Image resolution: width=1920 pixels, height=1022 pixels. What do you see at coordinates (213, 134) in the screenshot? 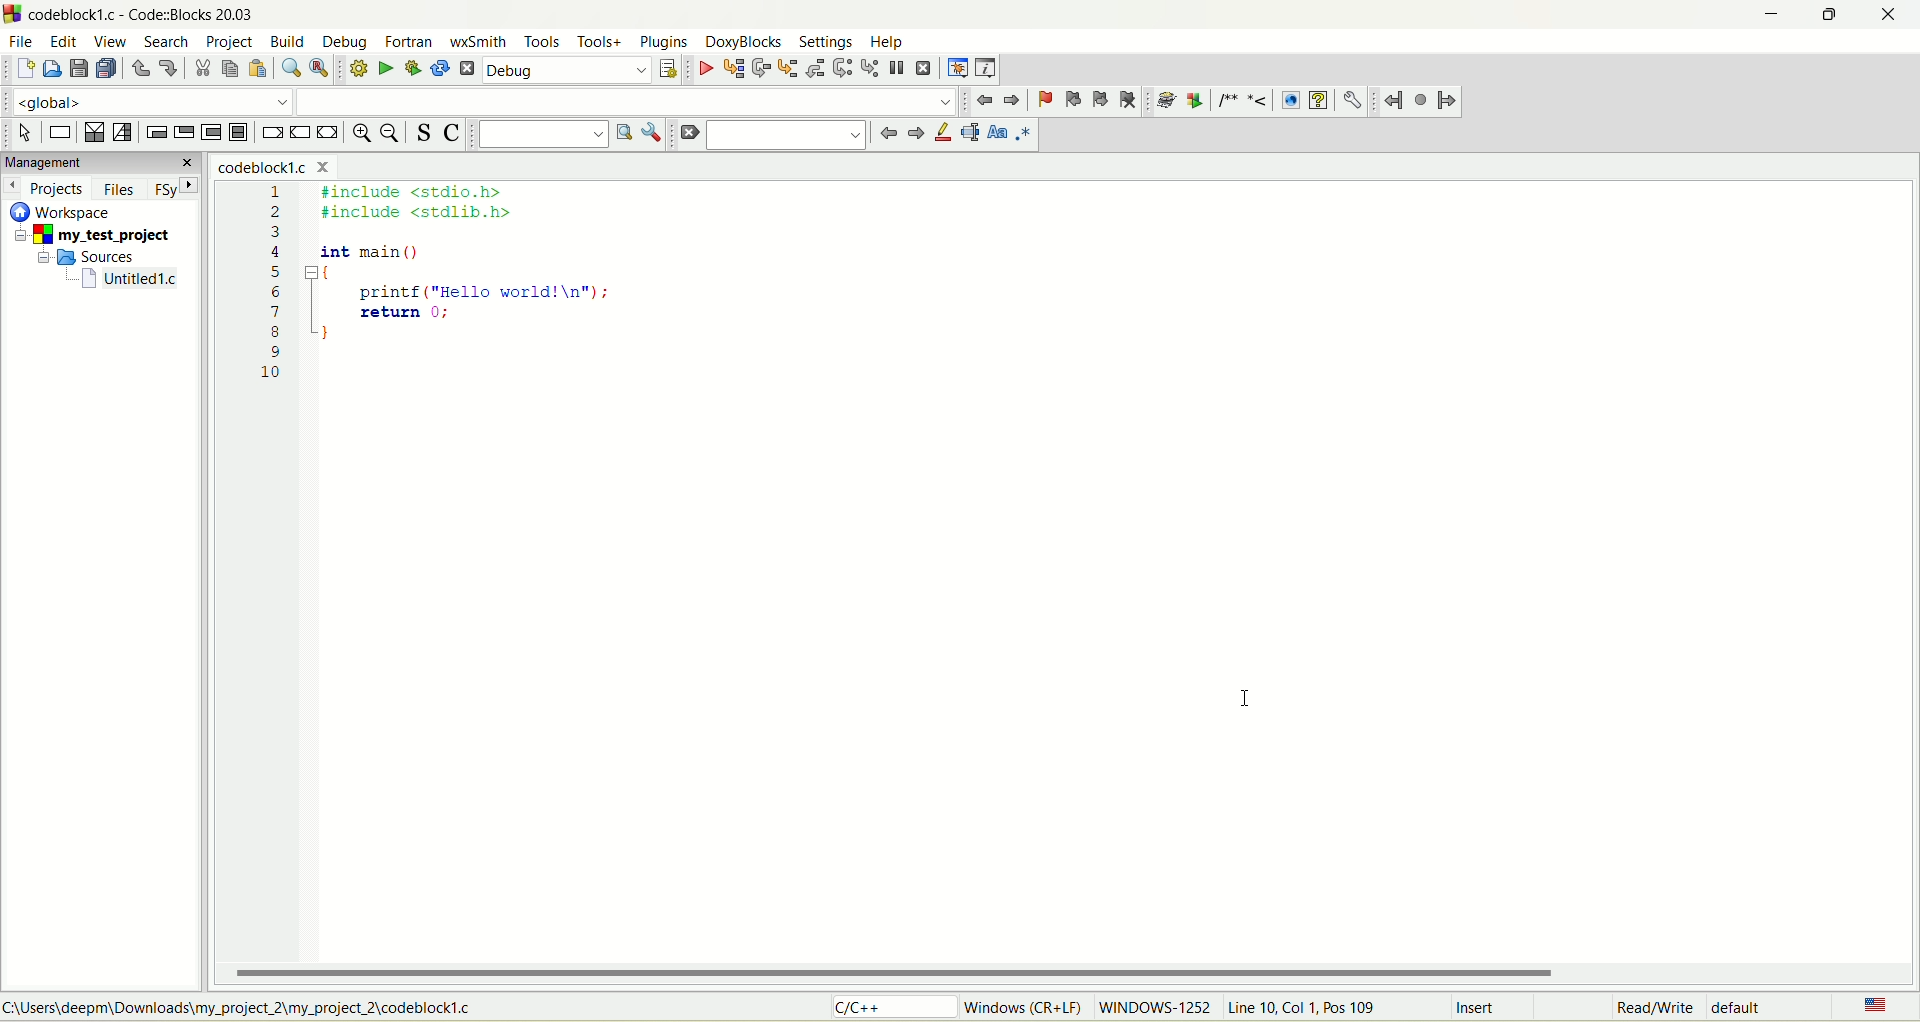
I see `counting loop` at bounding box center [213, 134].